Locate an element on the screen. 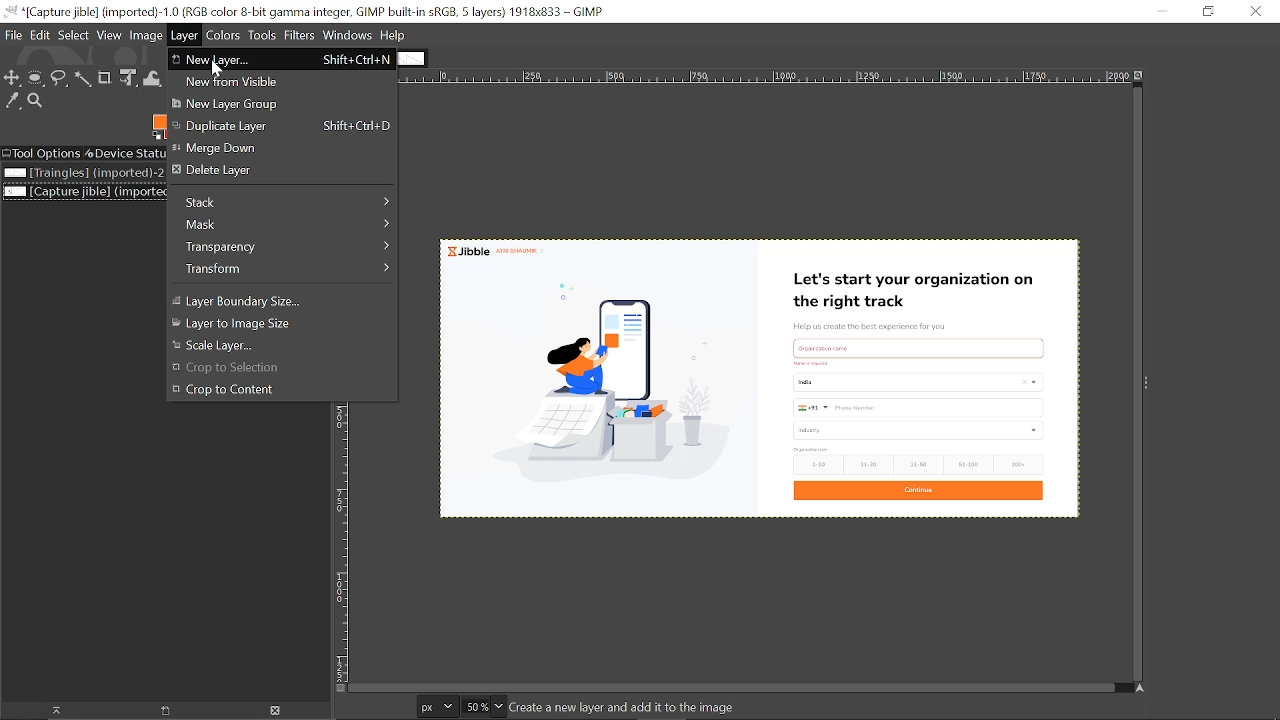  Zoom options is located at coordinates (498, 707).